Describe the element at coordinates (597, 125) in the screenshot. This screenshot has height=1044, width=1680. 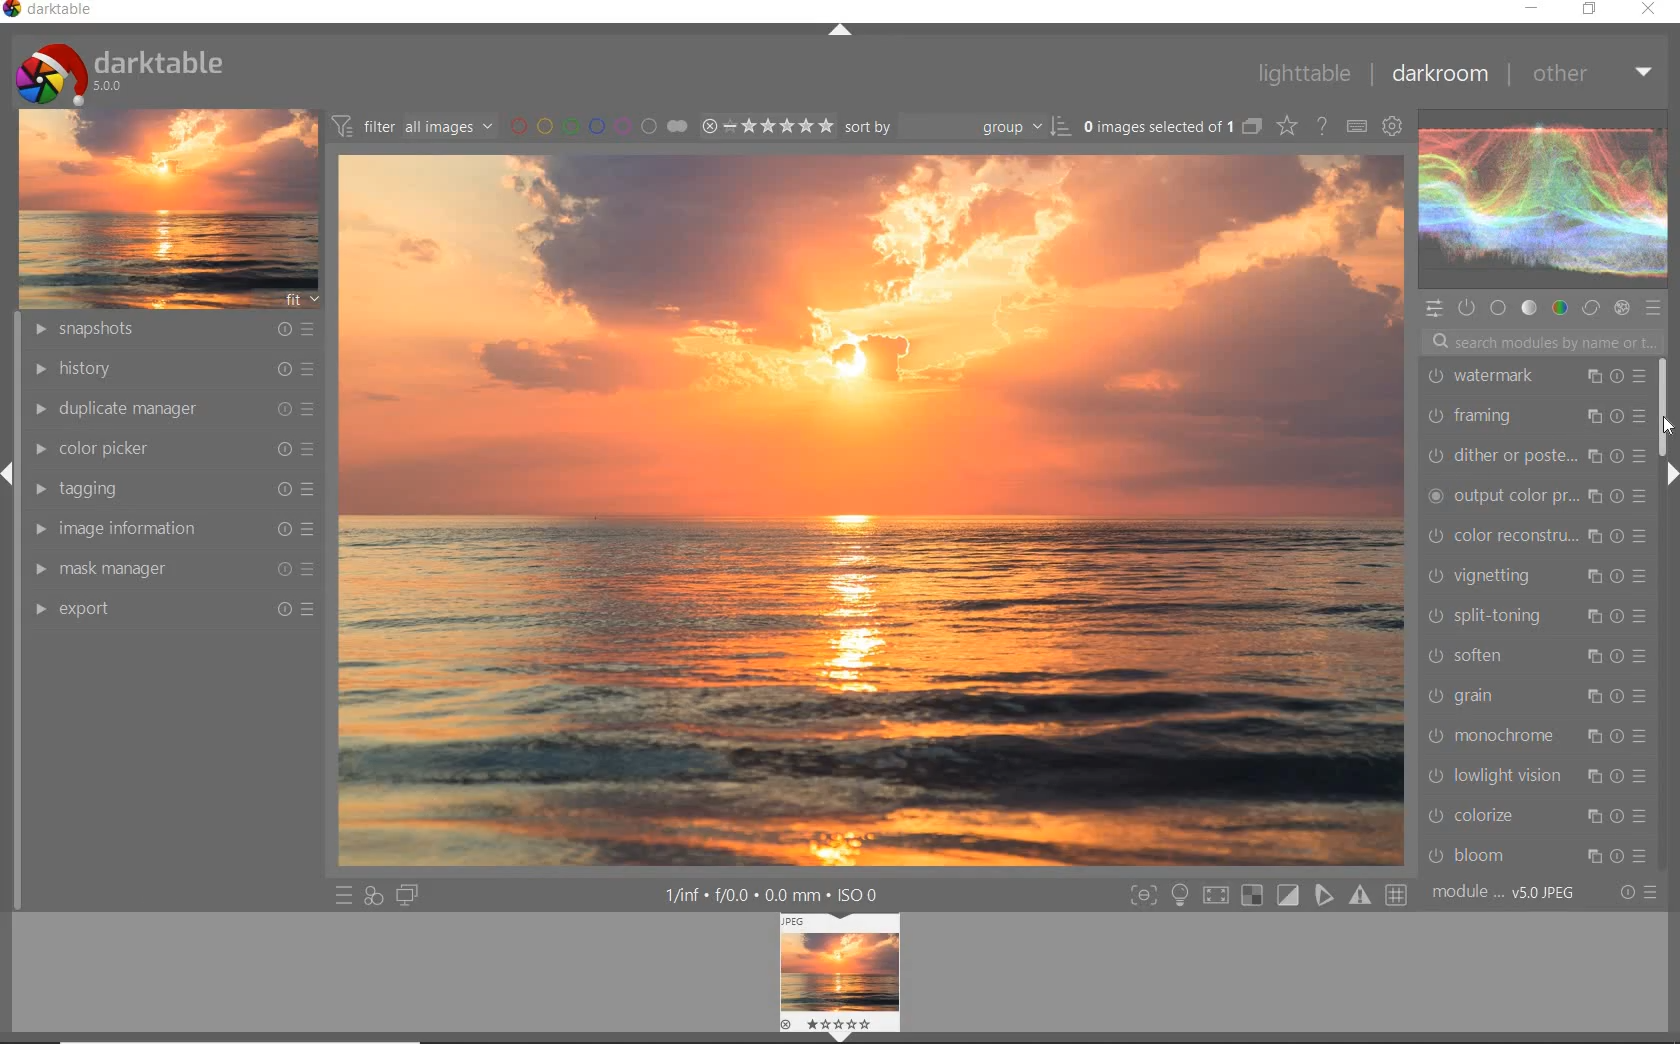
I see `FITER BY COLOR LABEL` at that location.